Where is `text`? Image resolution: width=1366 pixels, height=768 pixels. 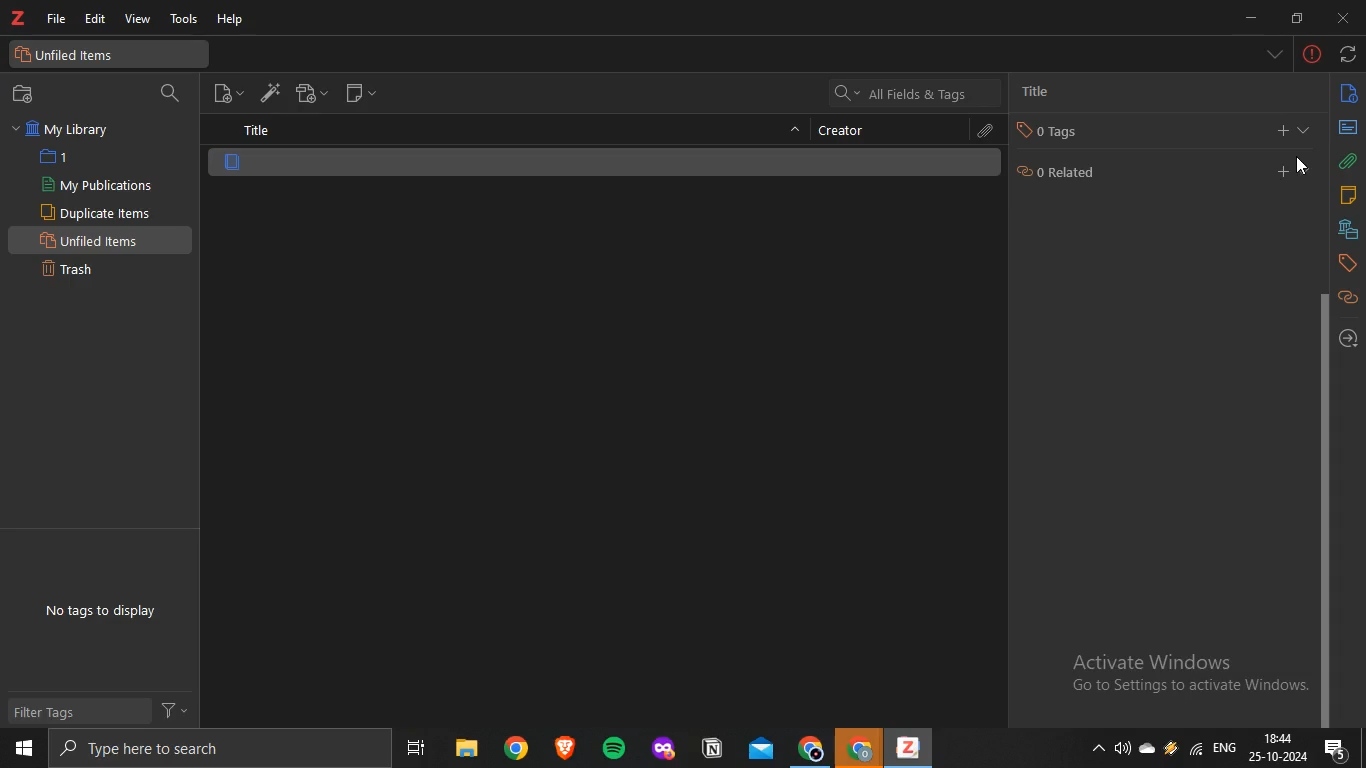
text is located at coordinates (21, 19).